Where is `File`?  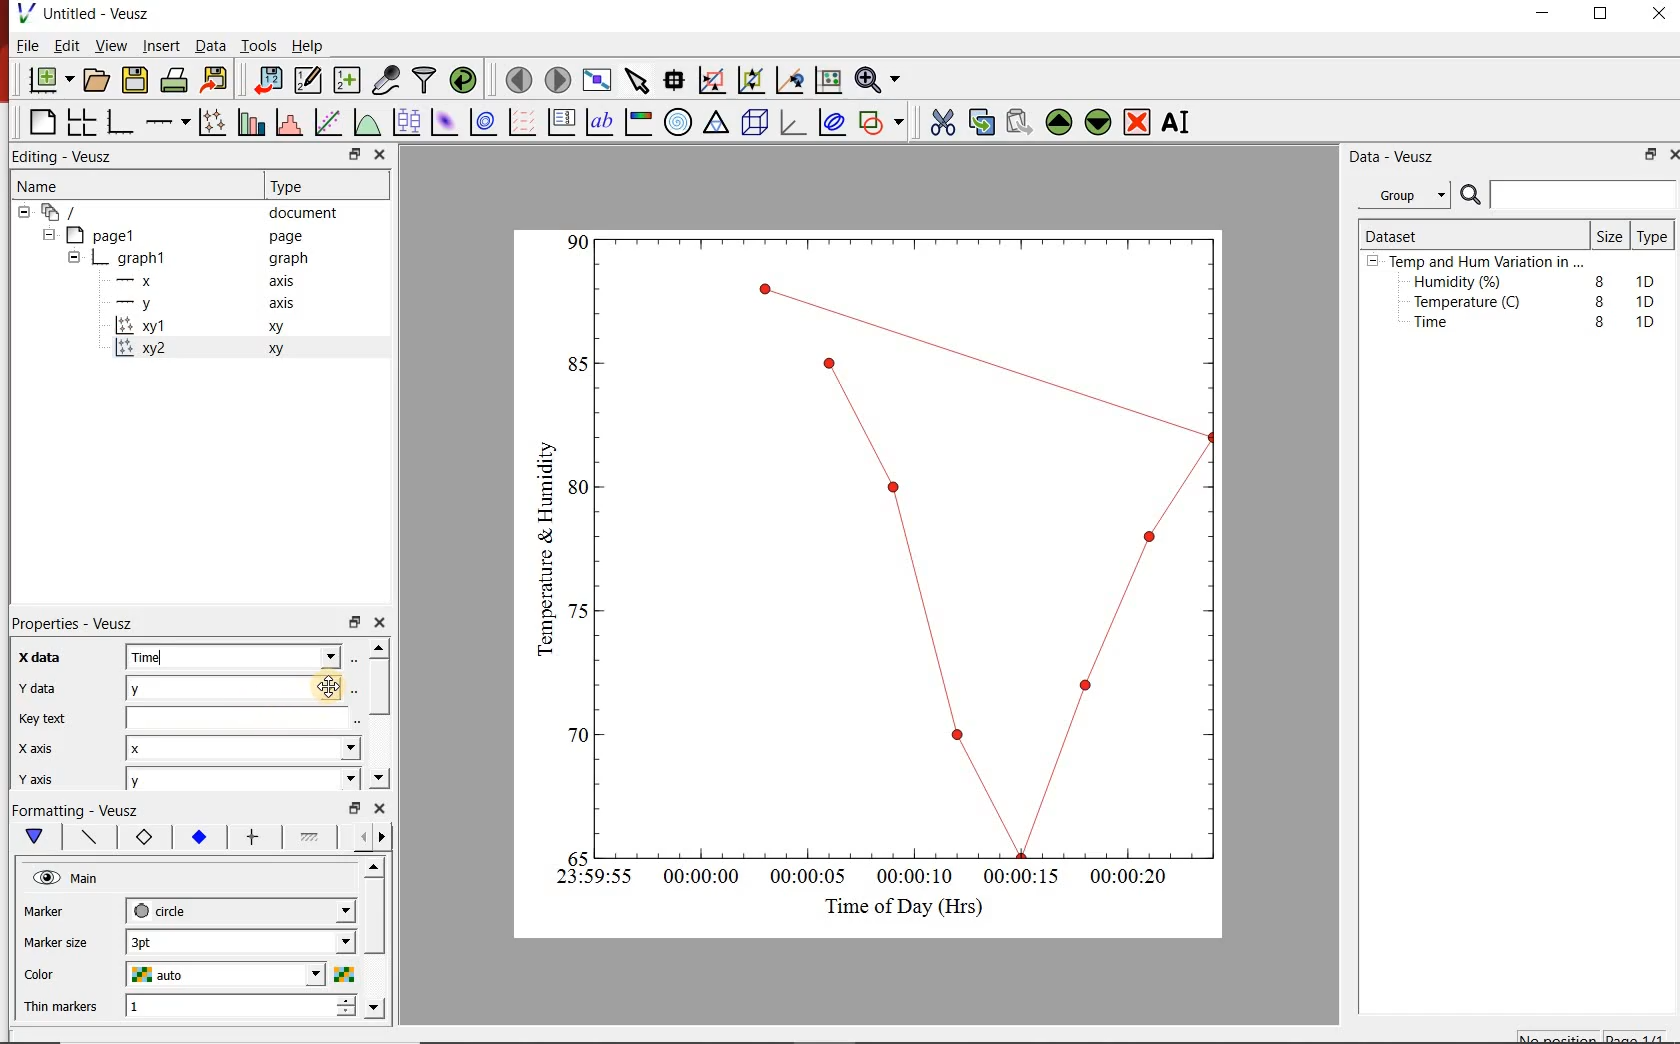 File is located at coordinates (23, 45).